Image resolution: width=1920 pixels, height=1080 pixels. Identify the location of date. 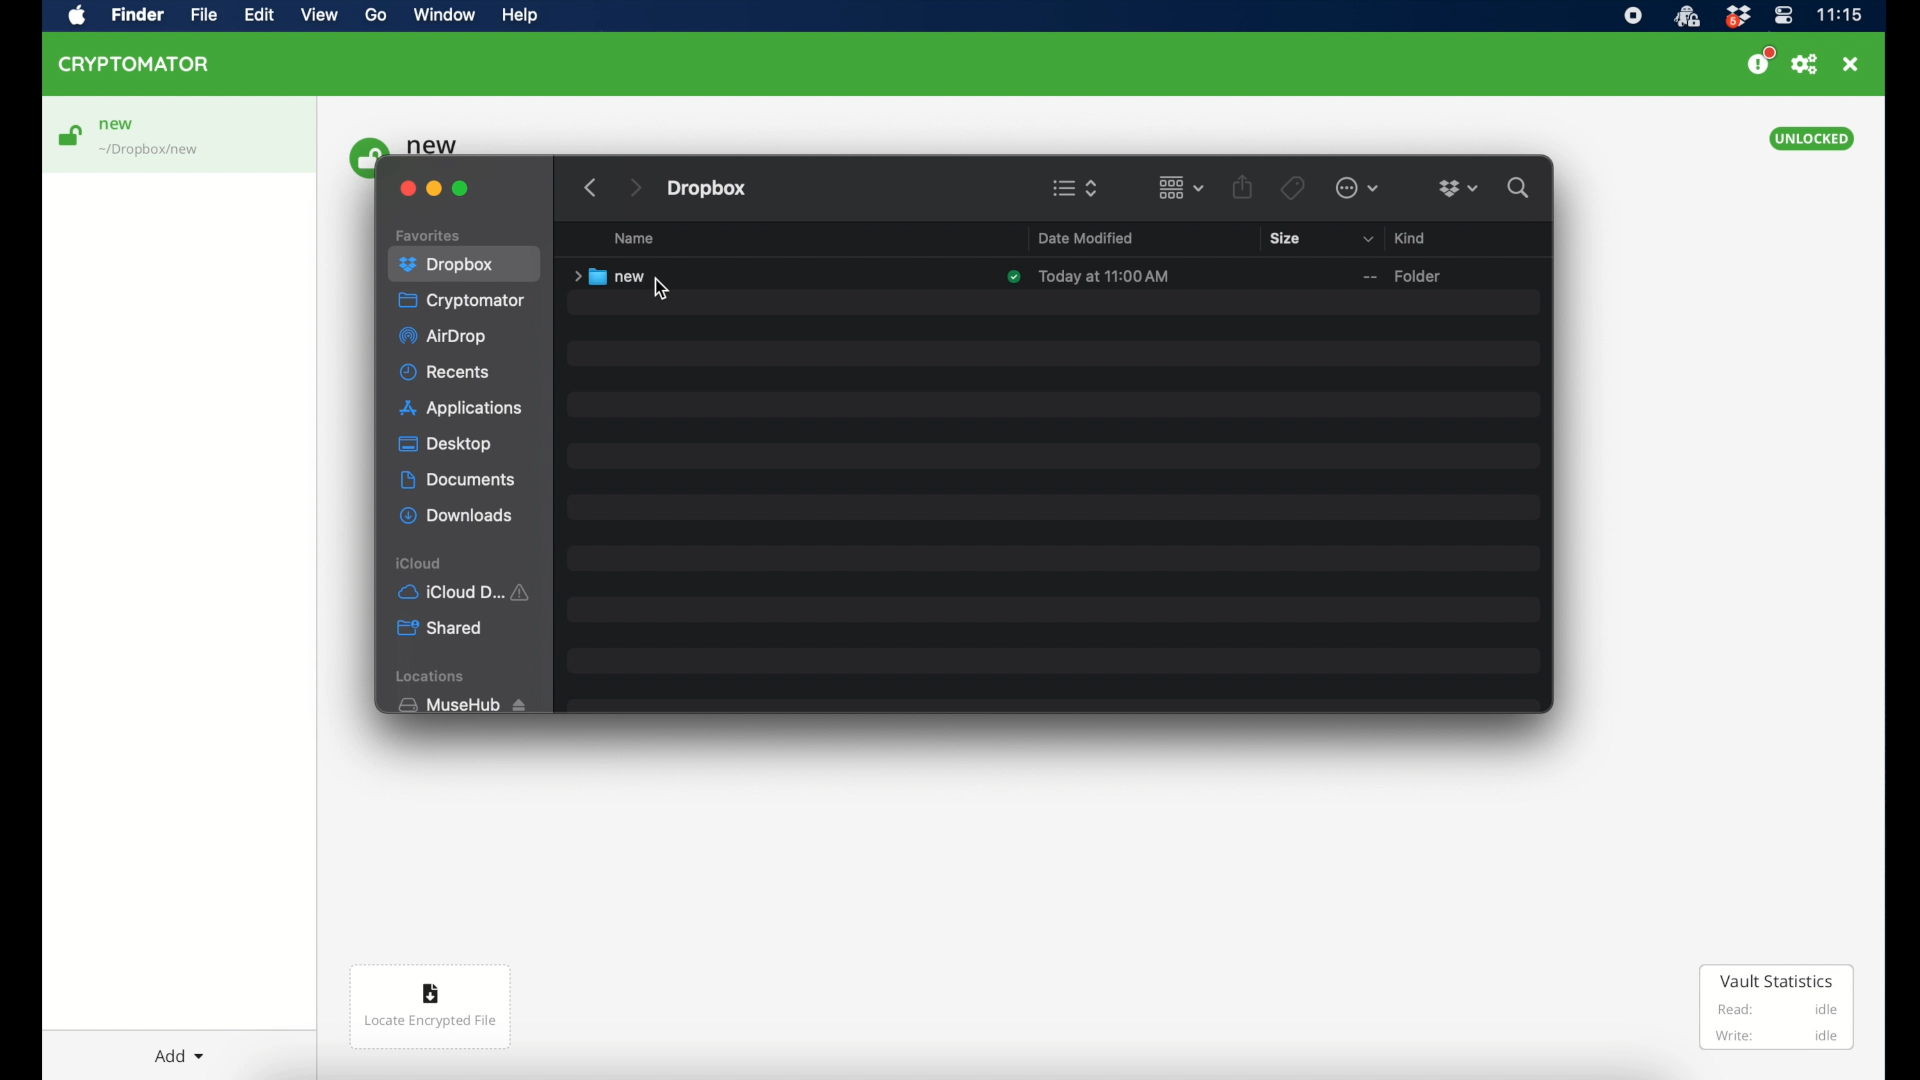
(1091, 277).